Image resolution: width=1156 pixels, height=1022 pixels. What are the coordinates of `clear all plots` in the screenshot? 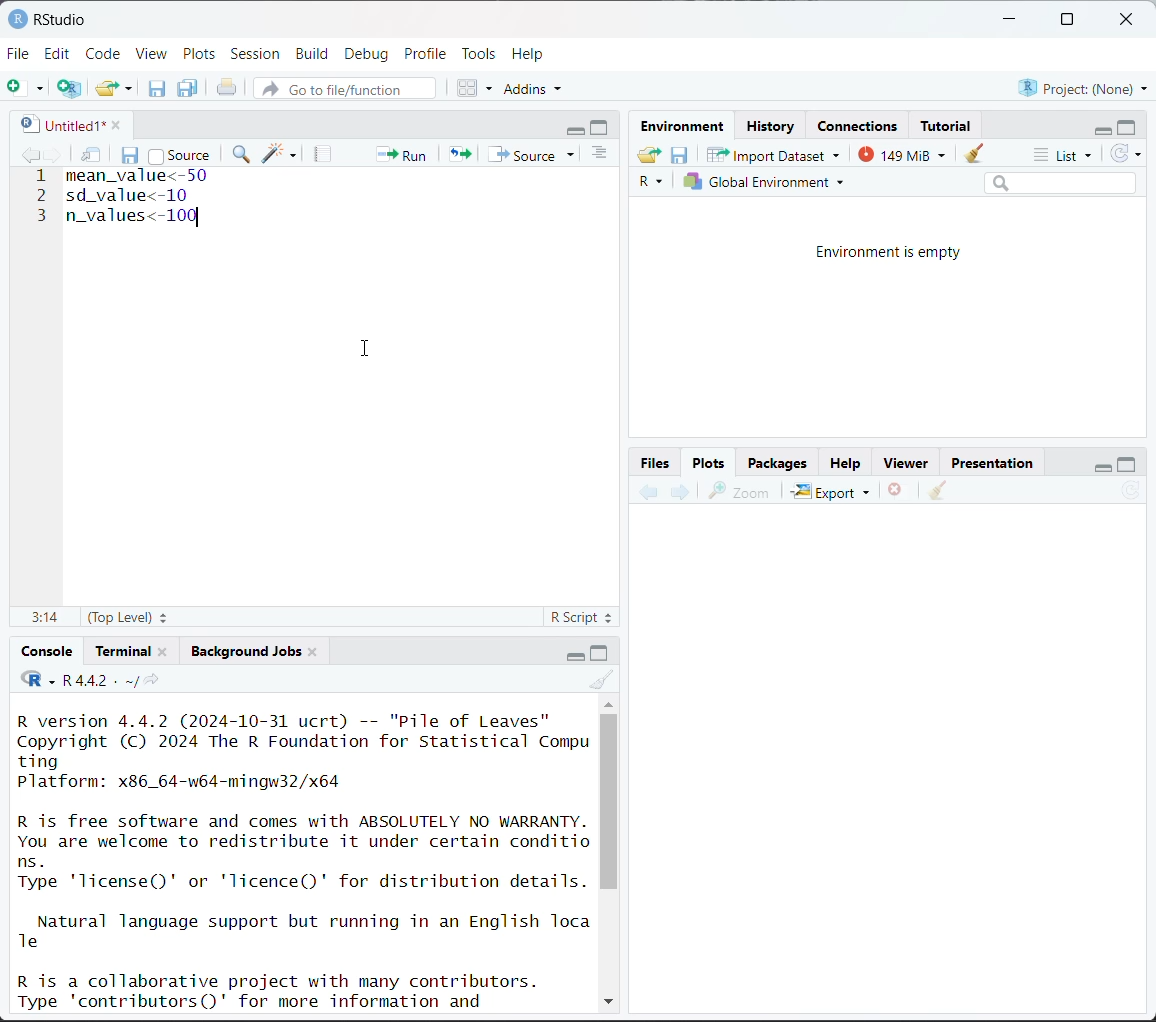 It's located at (938, 491).